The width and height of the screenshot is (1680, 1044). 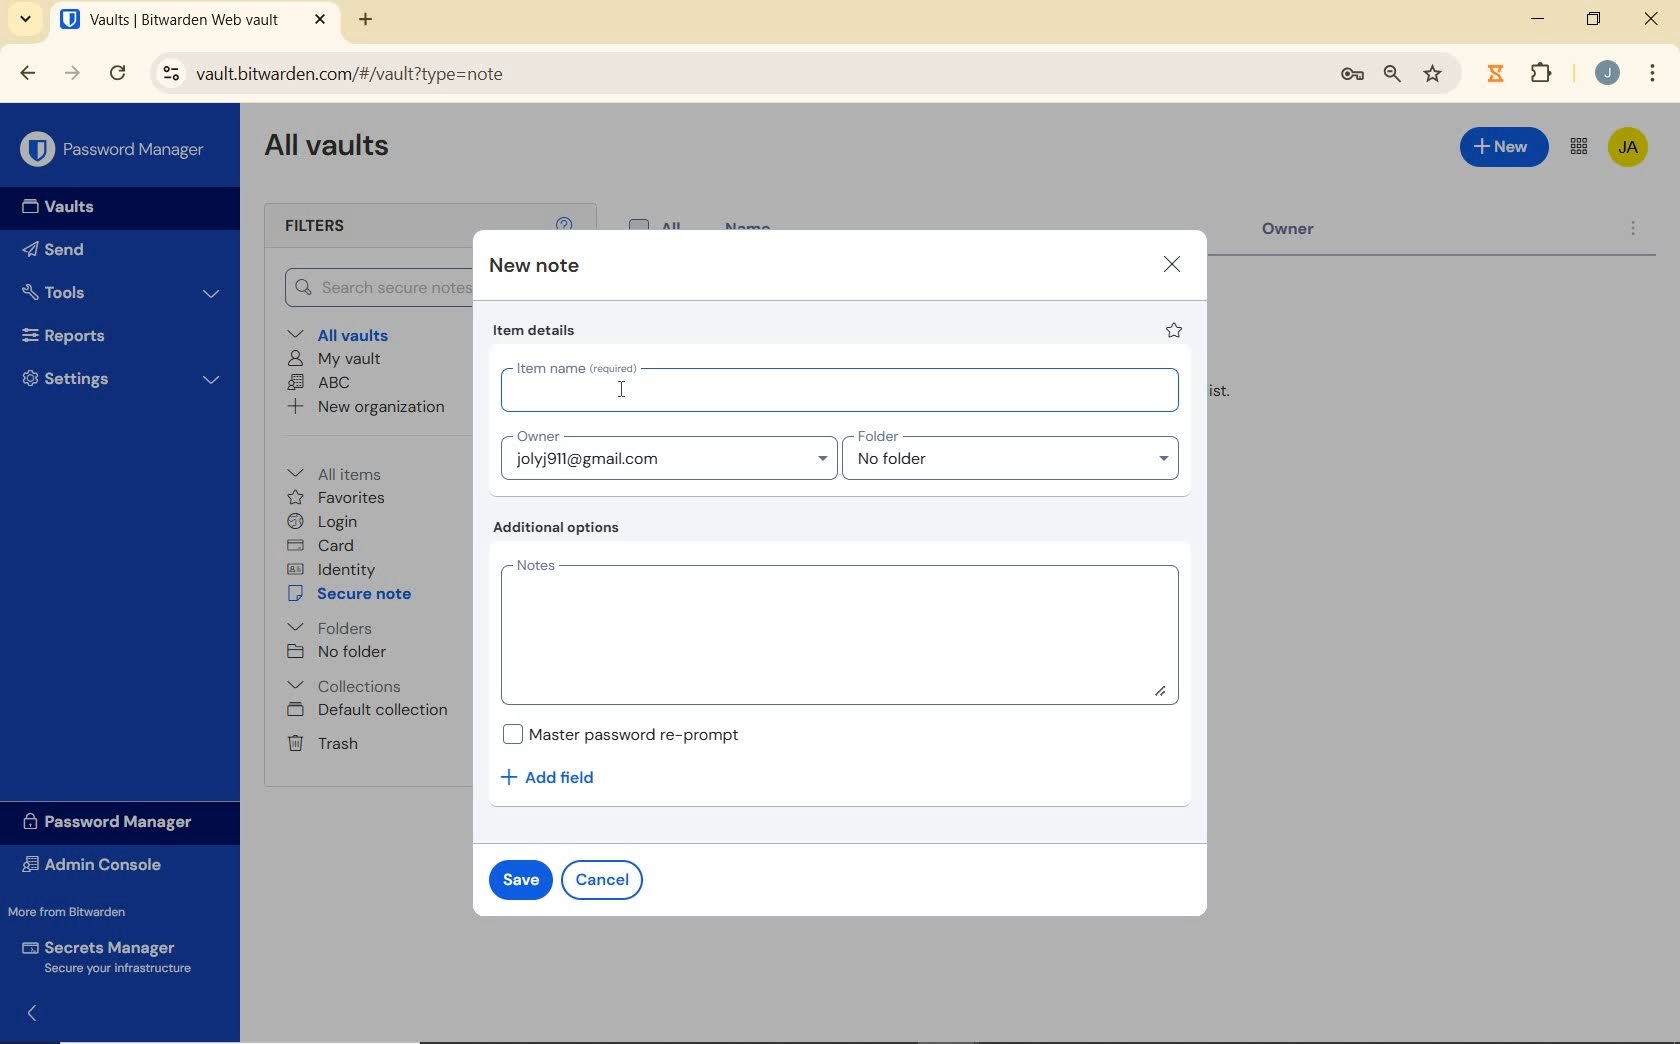 I want to click on Trash, so click(x=322, y=743).